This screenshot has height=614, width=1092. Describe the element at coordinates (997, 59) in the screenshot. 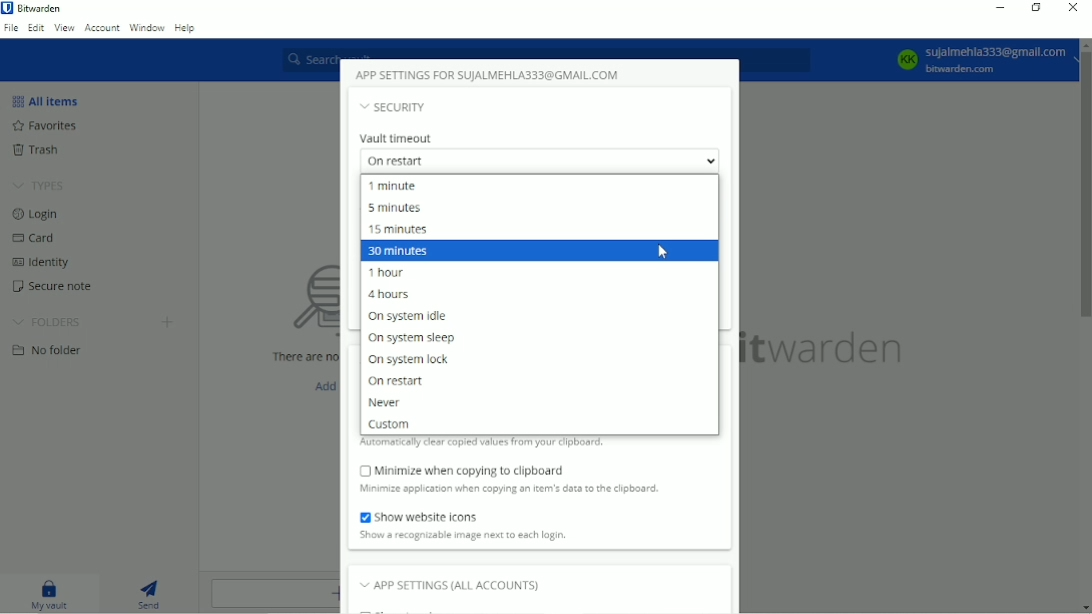

I see `sujaimehia333@gmail. com bitwarden.com` at that location.